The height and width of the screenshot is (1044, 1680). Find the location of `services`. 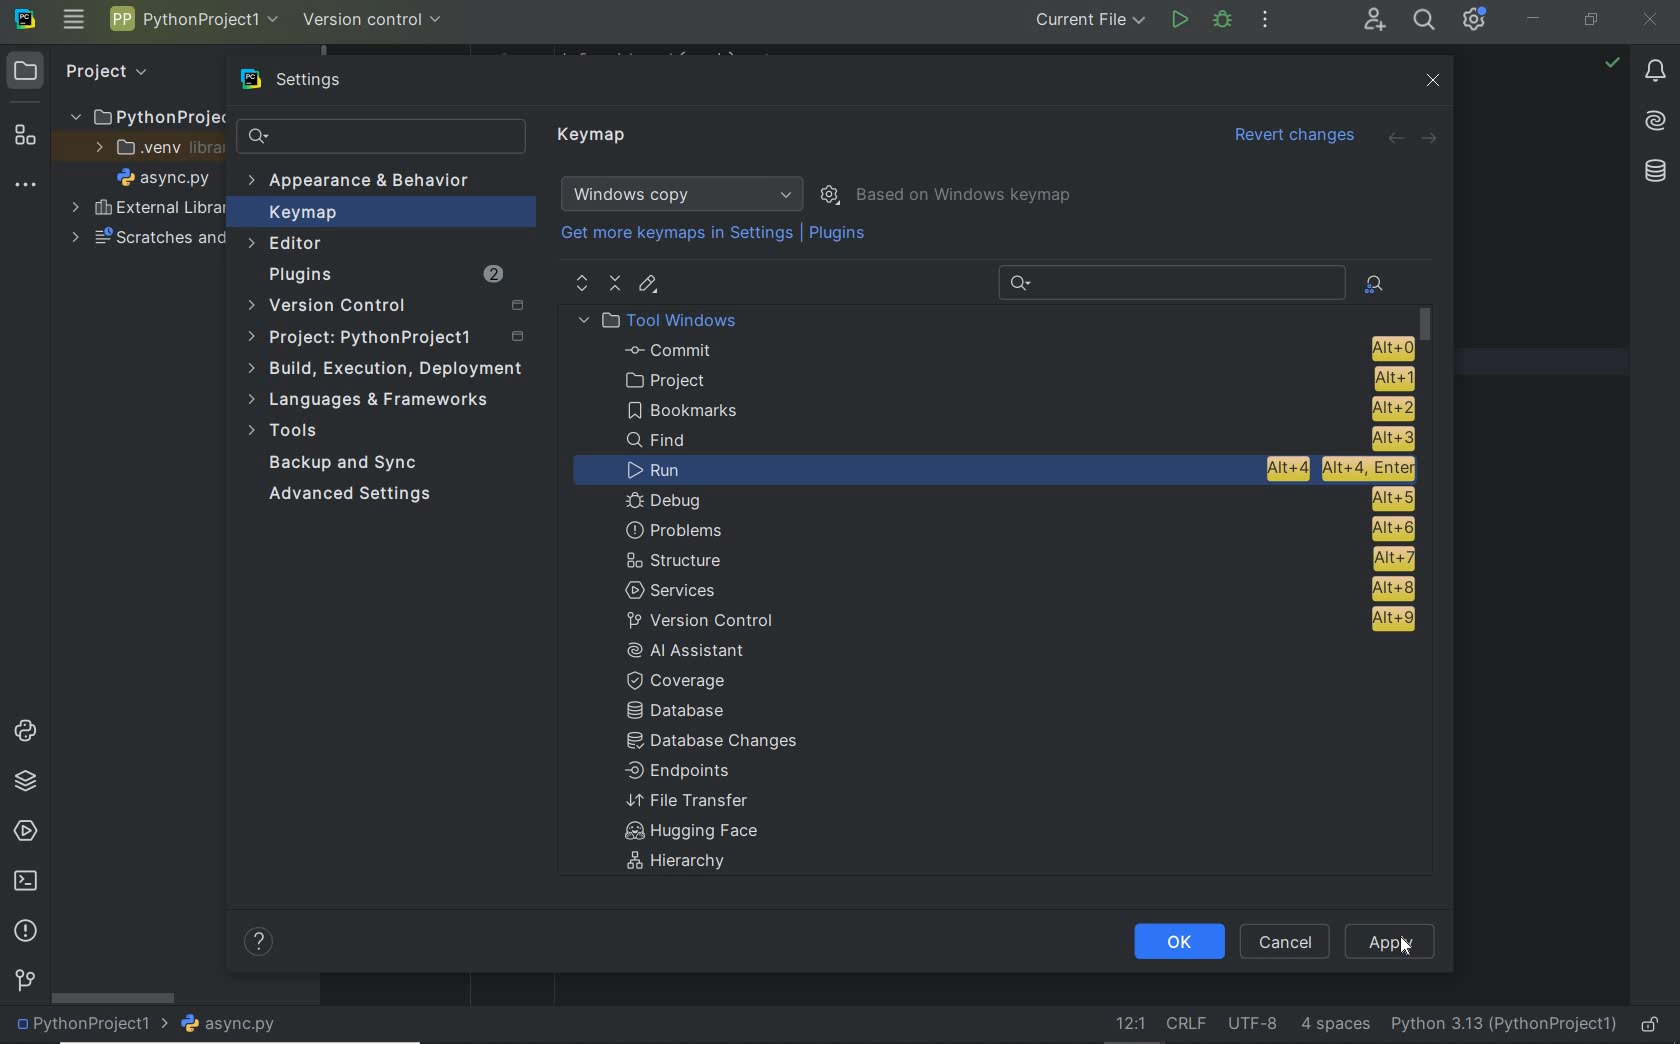

services is located at coordinates (1017, 588).